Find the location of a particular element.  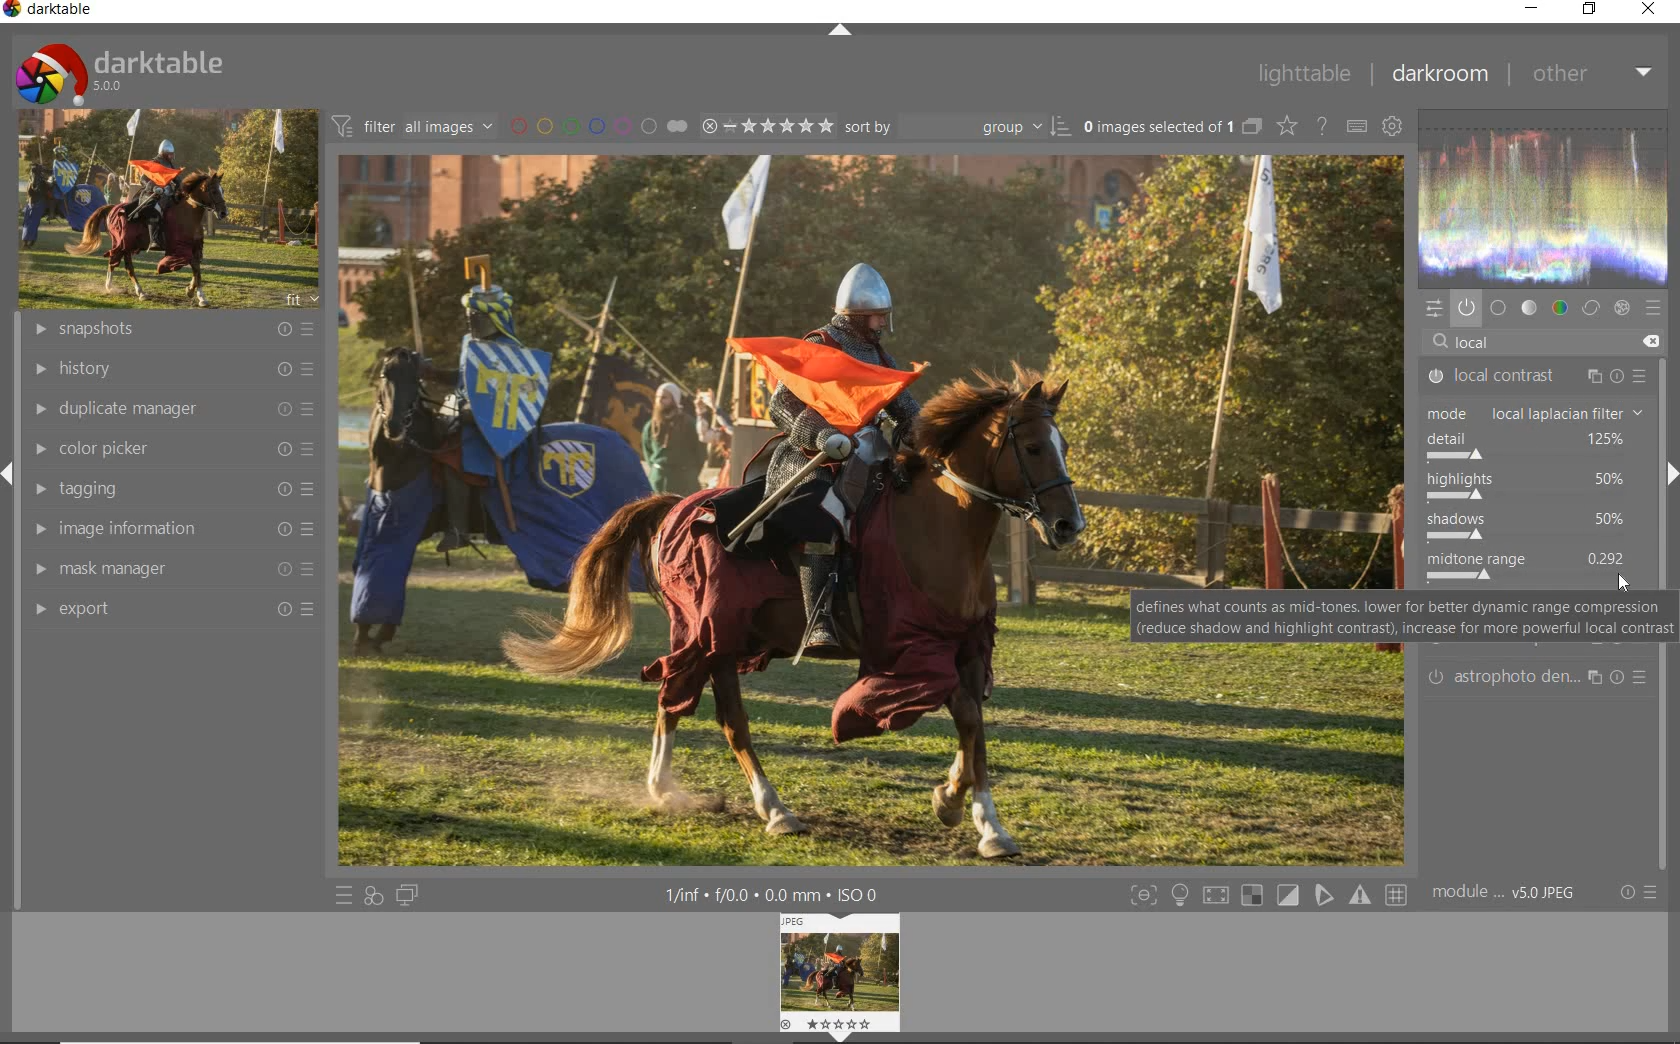

export is located at coordinates (168, 609).